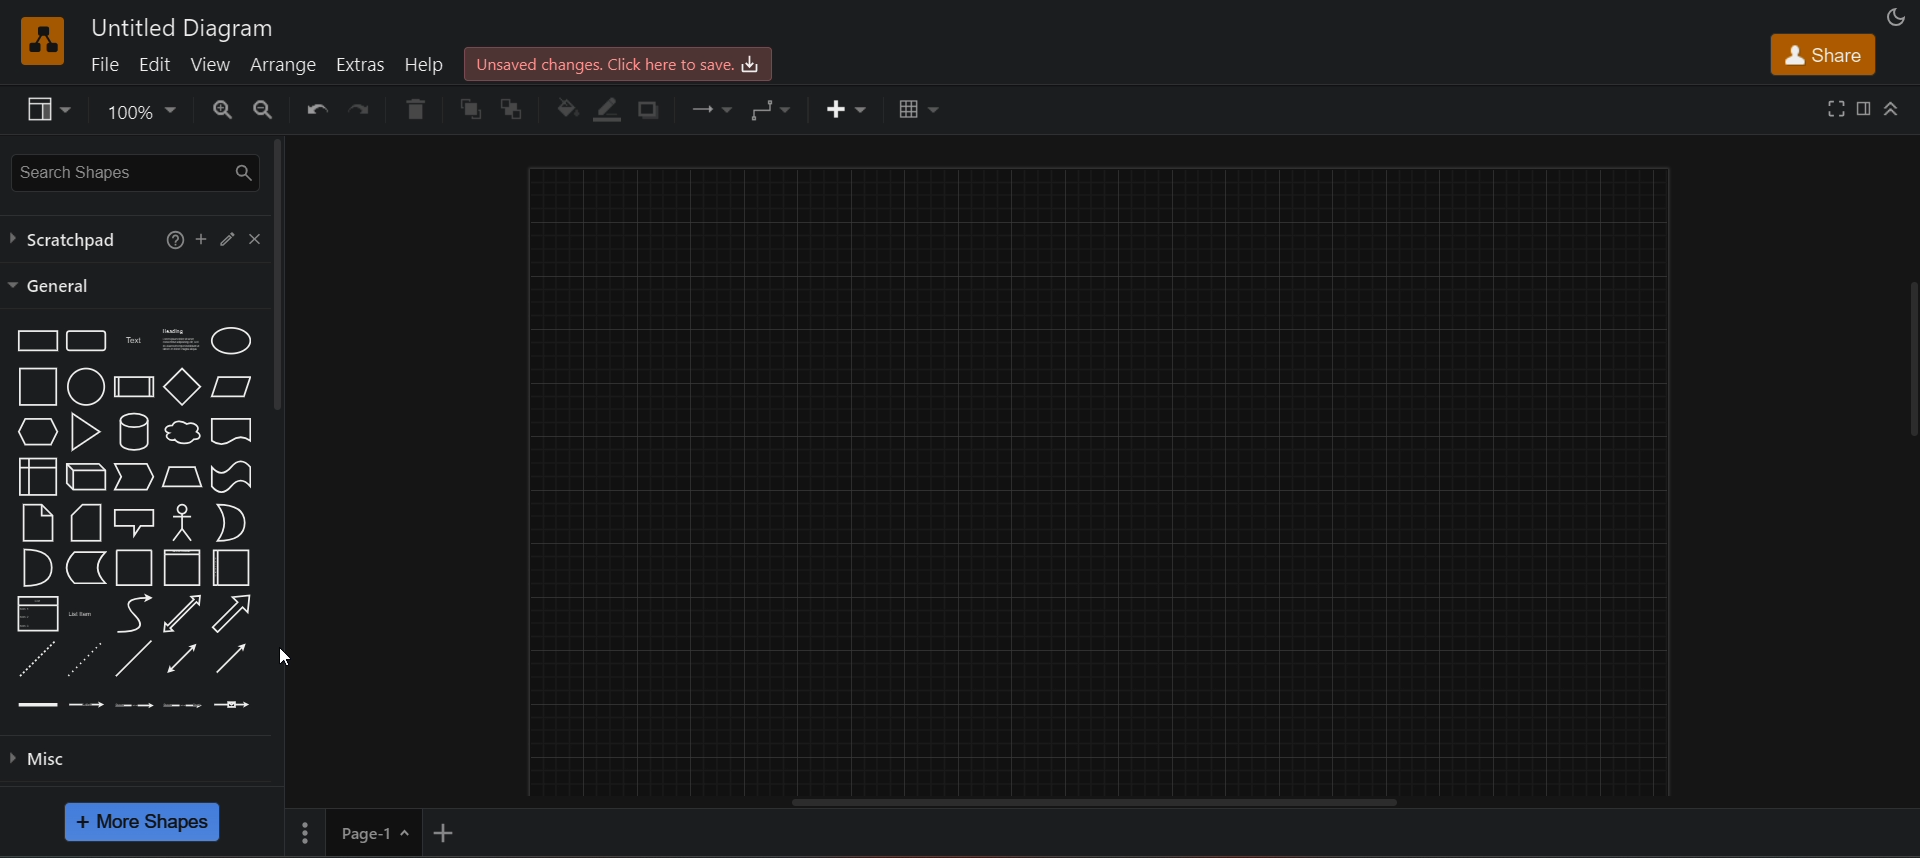 The width and height of the screenshot is (1920, 858). Describe the element at coordinates (416, 106) in the screenshot. I see `delete` at that location.